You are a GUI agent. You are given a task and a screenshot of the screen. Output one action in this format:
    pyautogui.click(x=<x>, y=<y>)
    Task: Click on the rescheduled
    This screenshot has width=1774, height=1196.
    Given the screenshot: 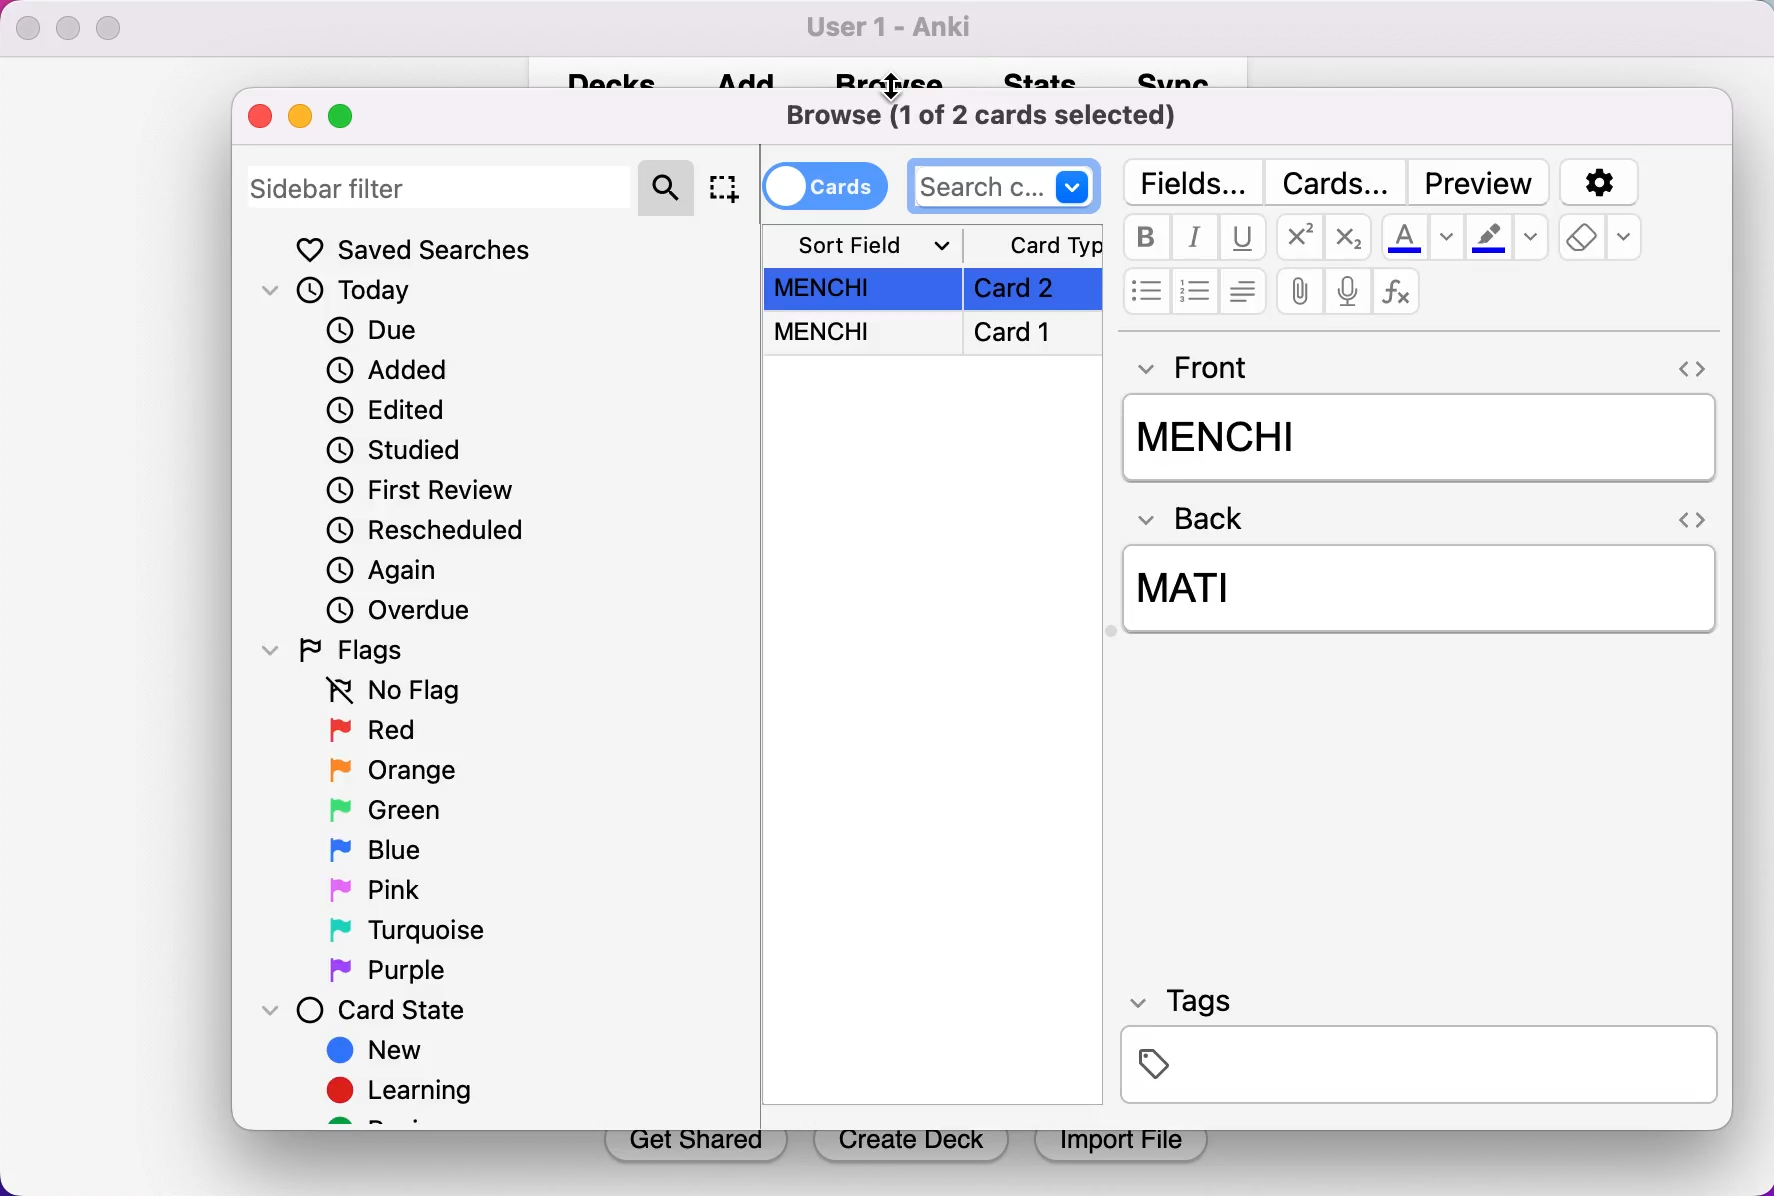 What is the action you would take?
    pyautogui.click(x=440, y=532)
    